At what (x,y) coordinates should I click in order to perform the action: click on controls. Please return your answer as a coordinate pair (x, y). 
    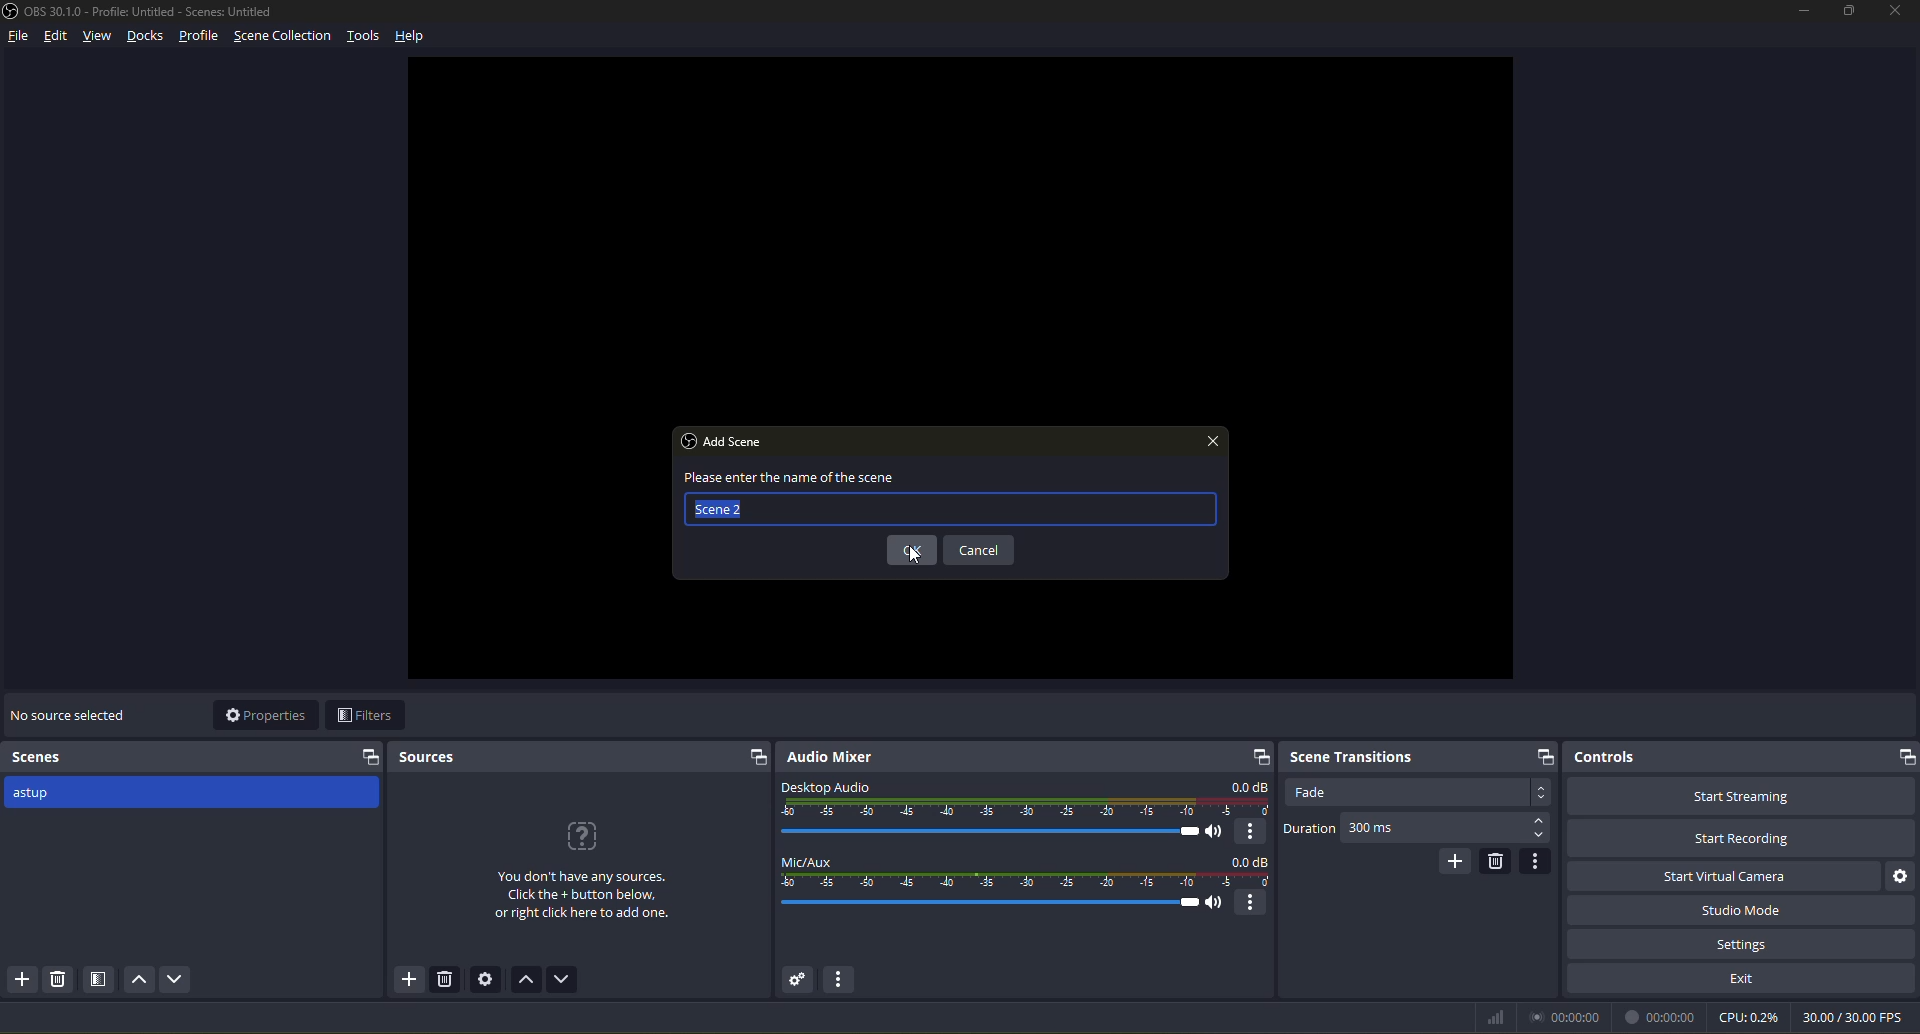
    Looking at the image, I should click on (1604, 757).